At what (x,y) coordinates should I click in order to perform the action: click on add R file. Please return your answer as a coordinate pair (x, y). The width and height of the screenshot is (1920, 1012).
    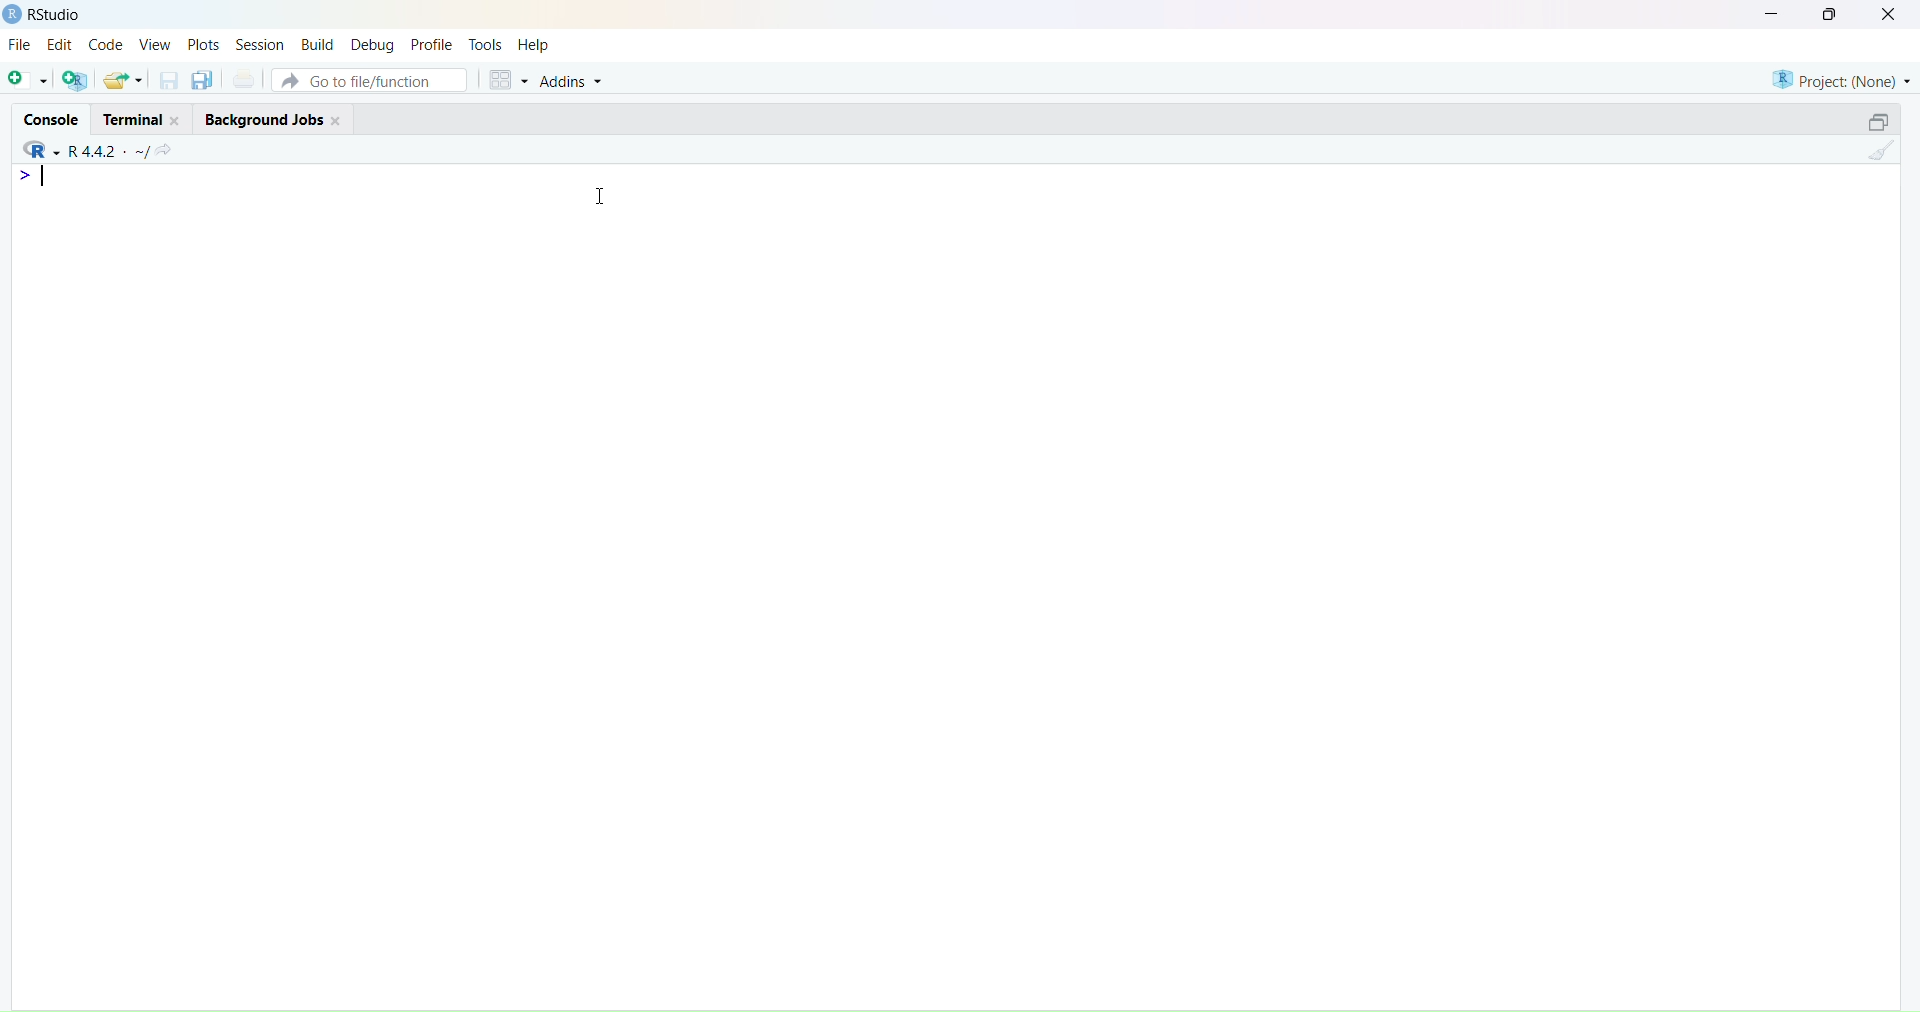
    Looking at the image, I should click on (75, 80).